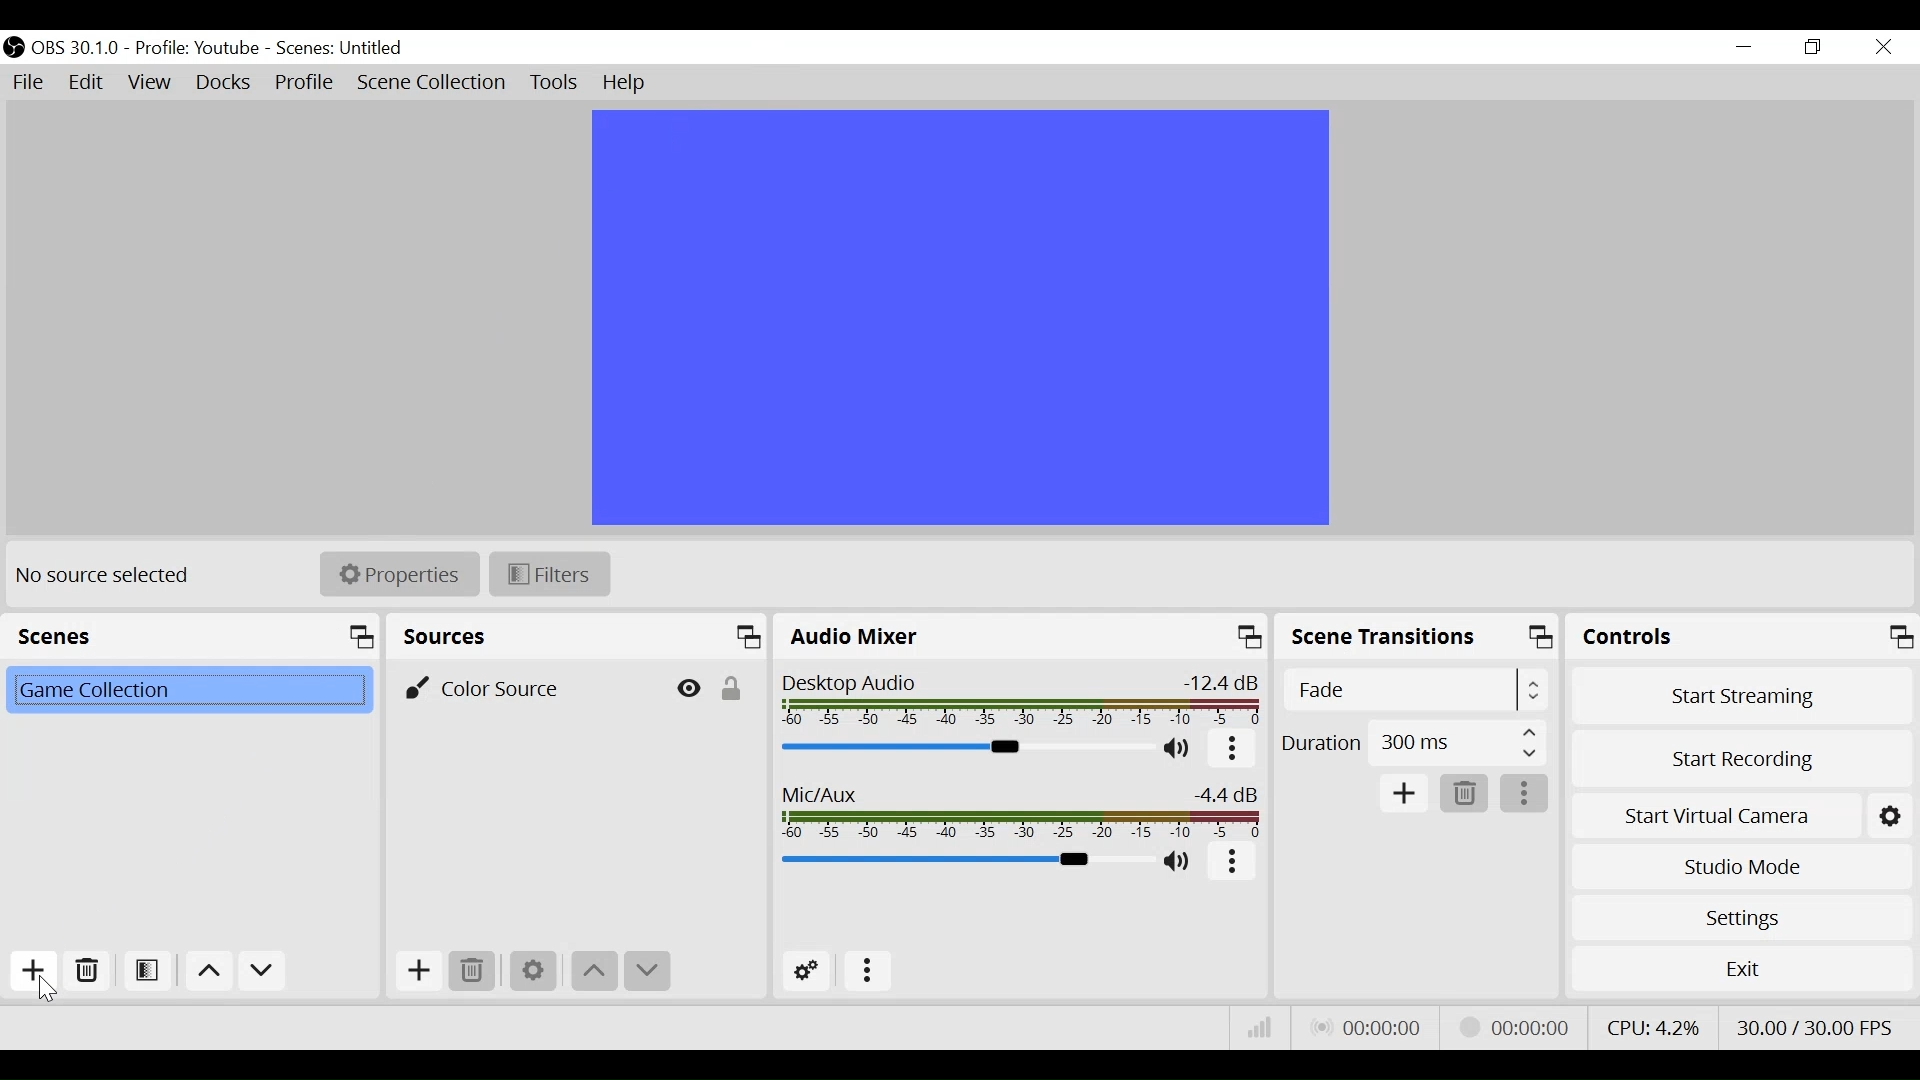 Image resolution: width=1920 pixels, height=1080 pixels. What do you see at coordinates (533, 971) in the screenshot?
I see `Settings` at bounding box center [533, 971].